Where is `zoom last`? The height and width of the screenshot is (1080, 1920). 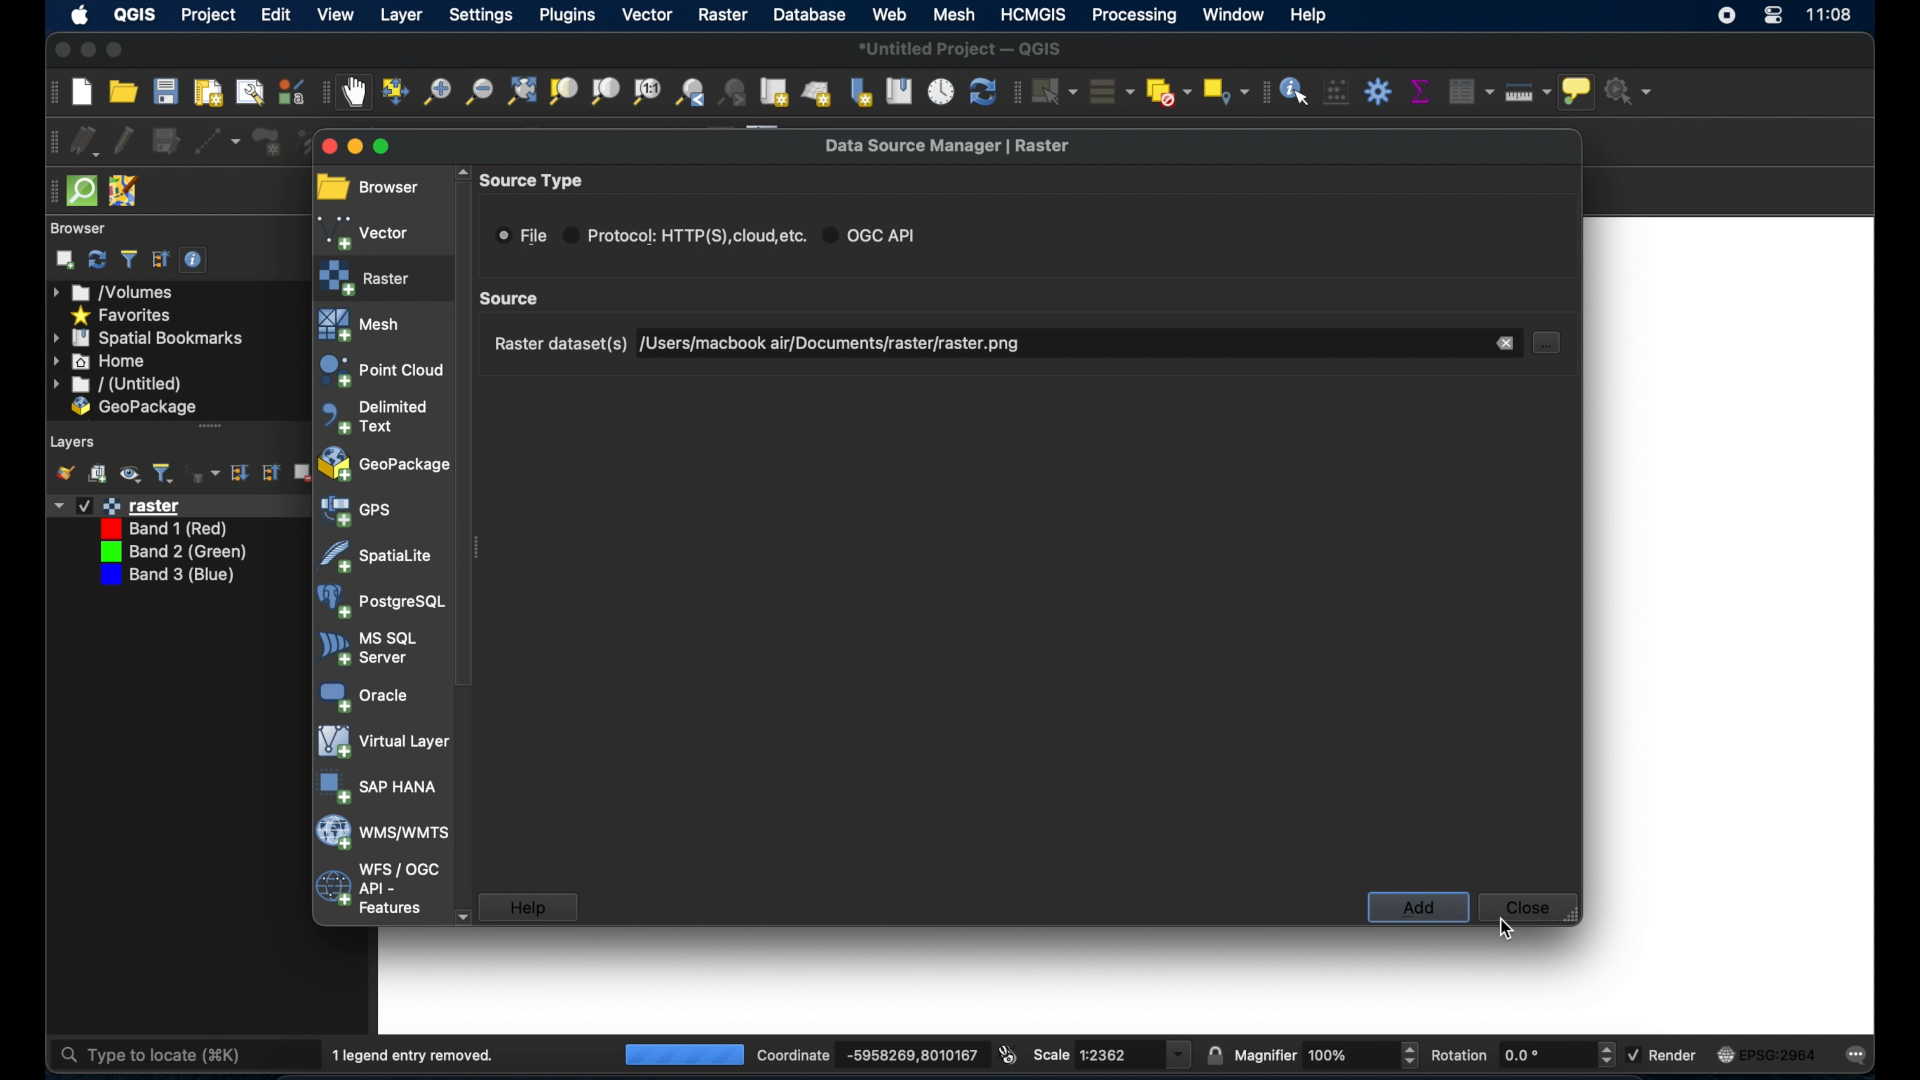 zoom last is located at coordinates (691, 91).